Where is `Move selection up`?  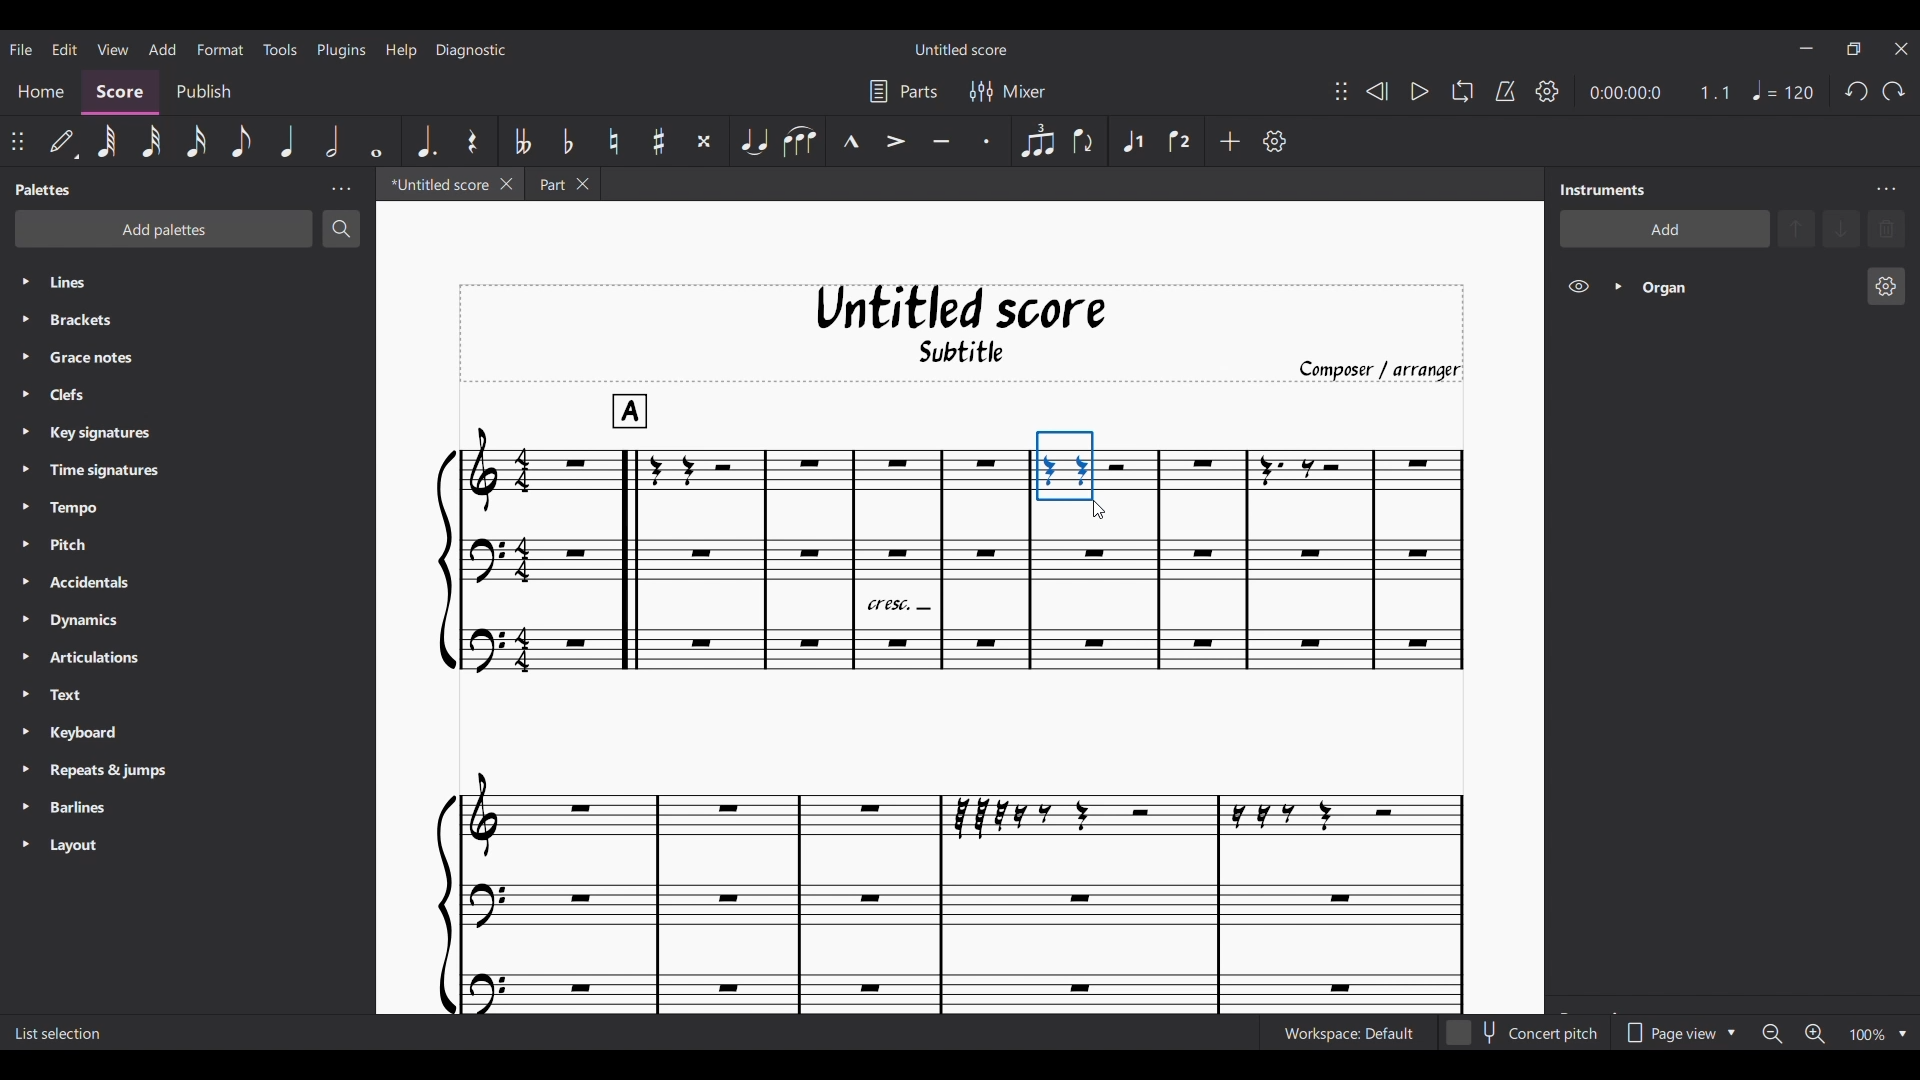 Move selection up is located at coordinates (1797, 228).